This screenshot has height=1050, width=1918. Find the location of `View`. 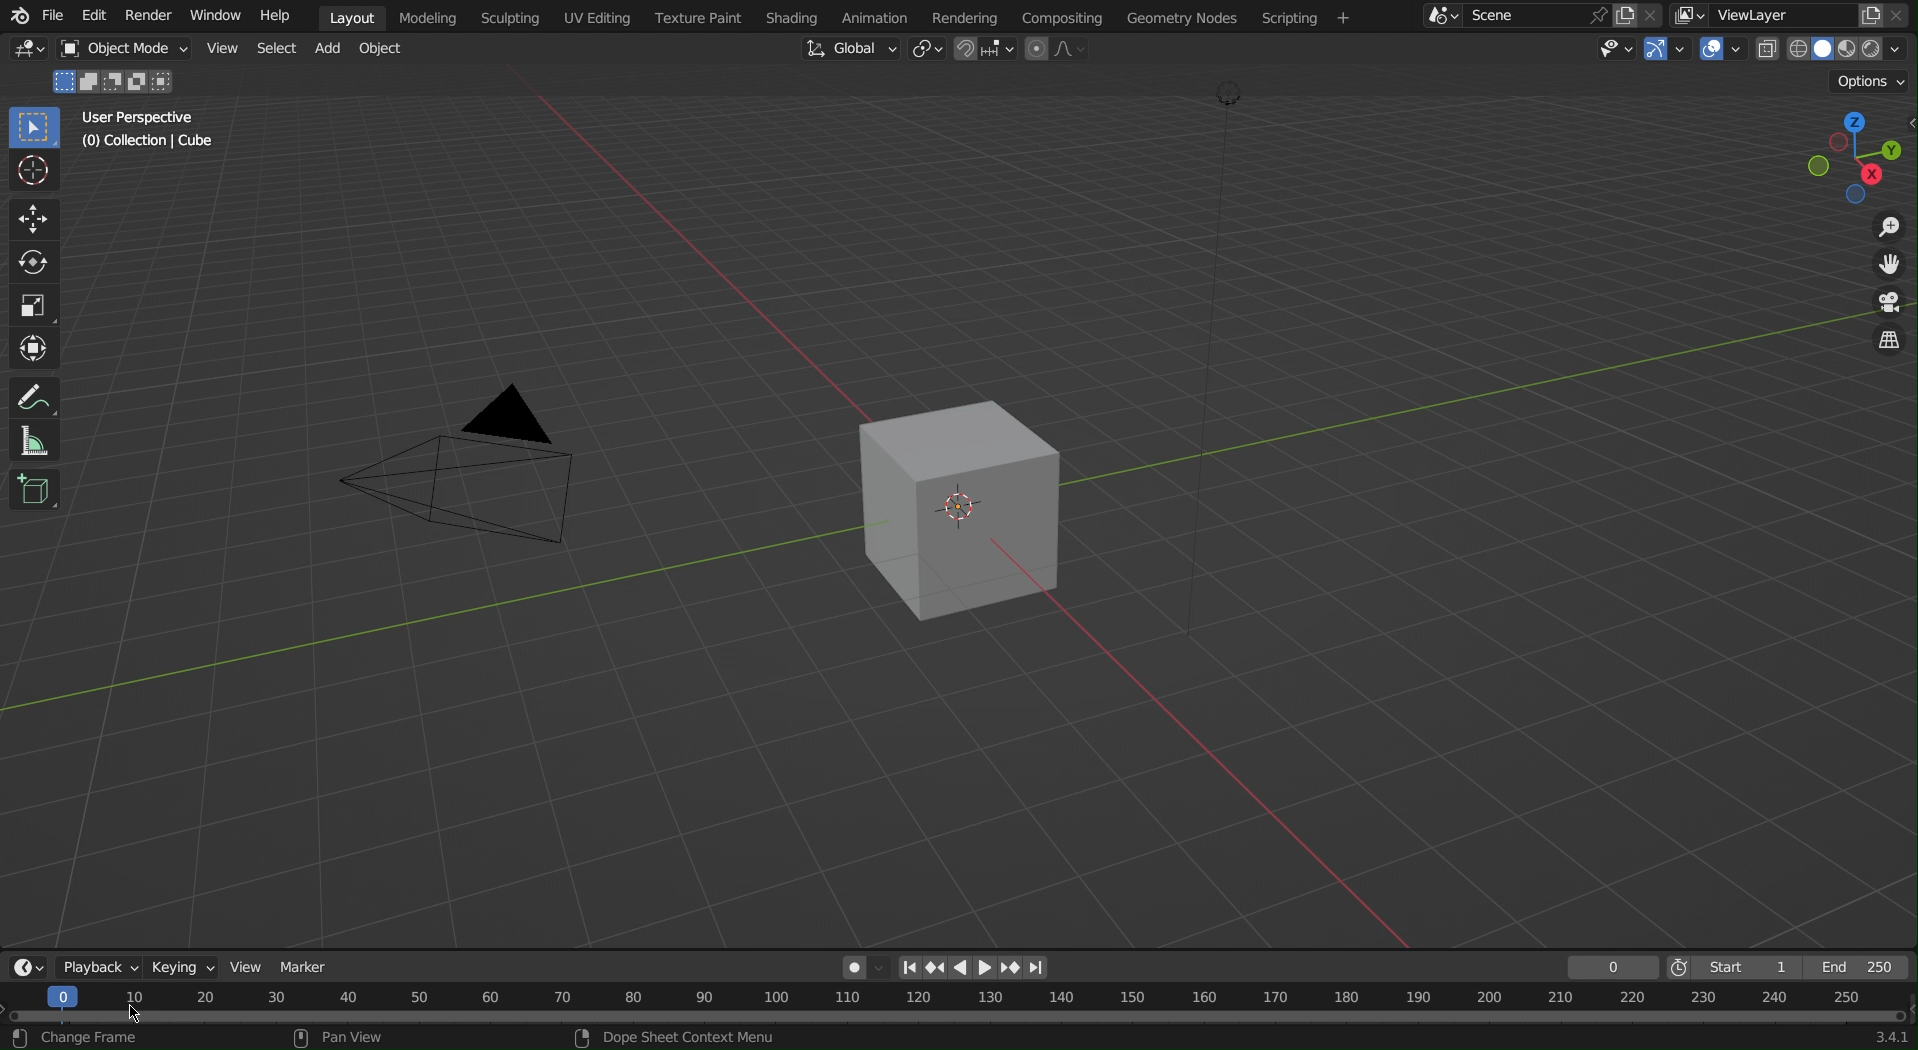

View is located at coordinates (252, 964).